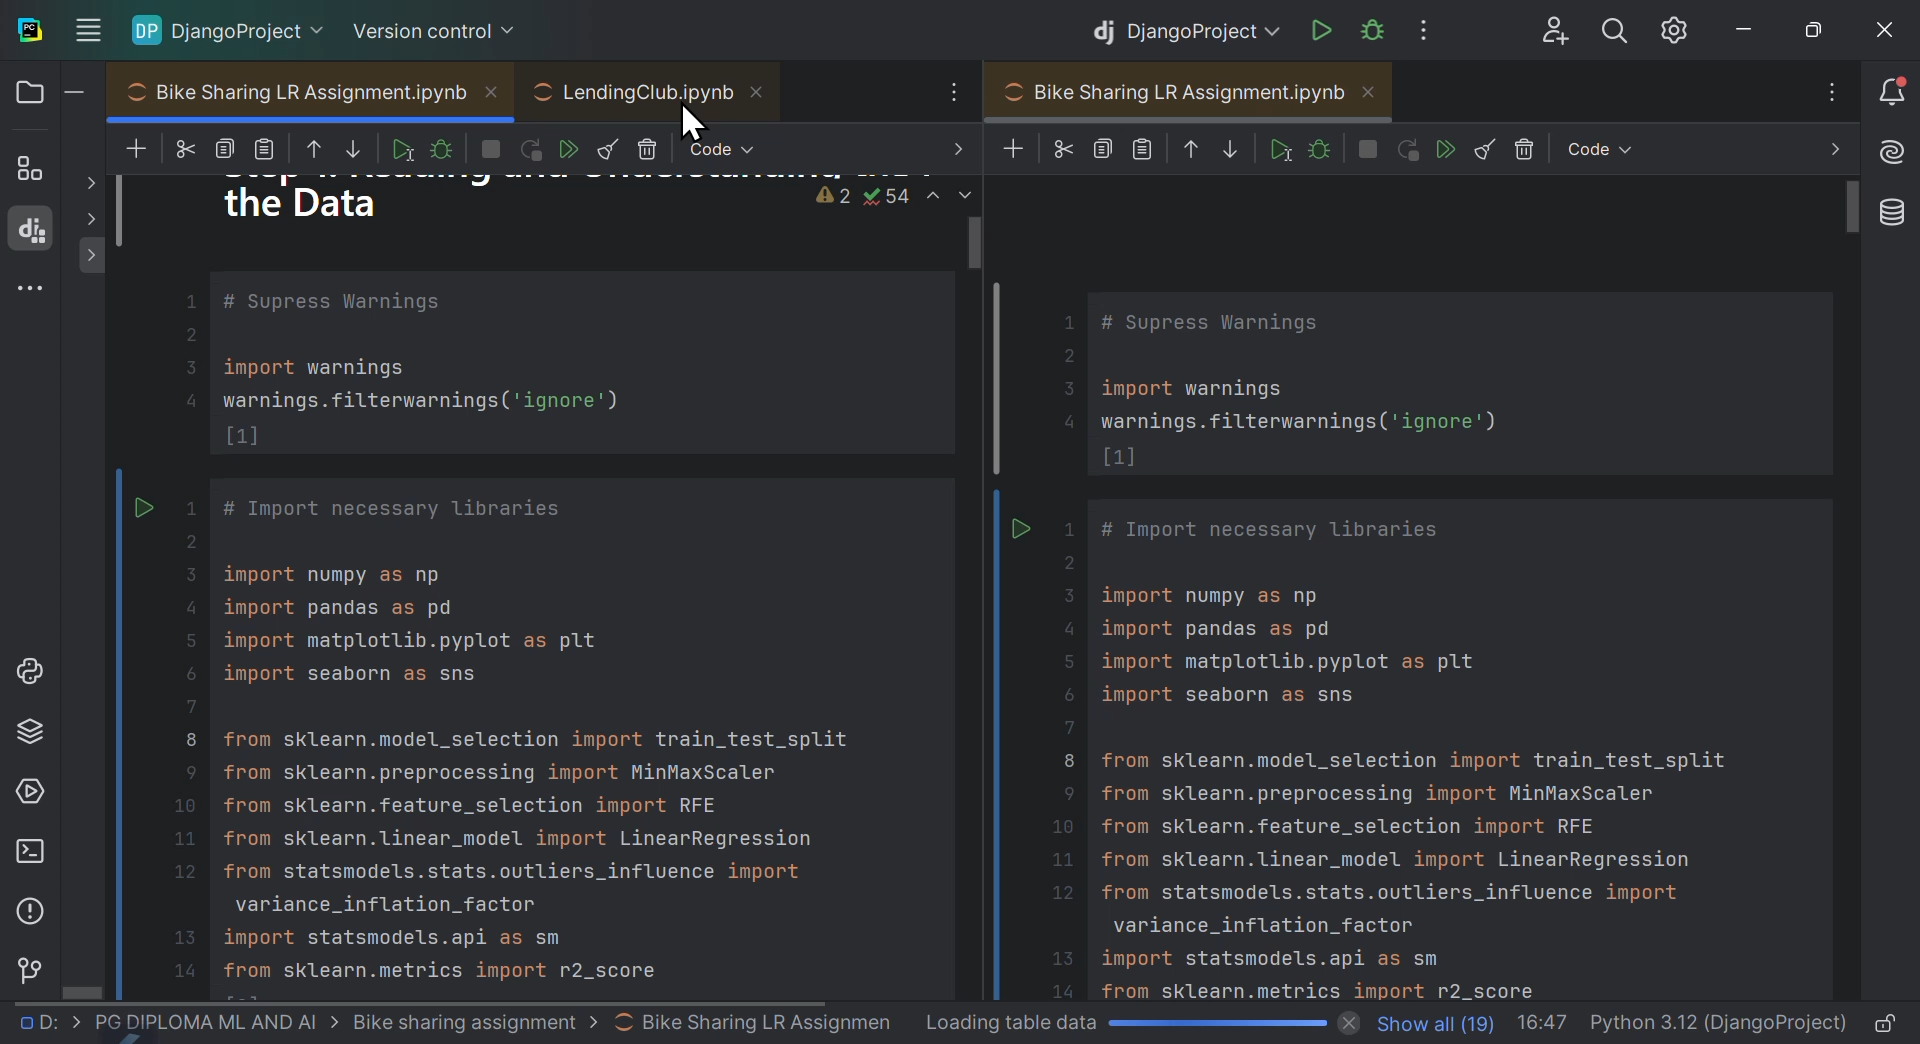 The height and width of the screenshot is (1044, 1920). Describe the element at coordinates (489, 148) in the screenshot. I see `interrupt Kernel` at that location.